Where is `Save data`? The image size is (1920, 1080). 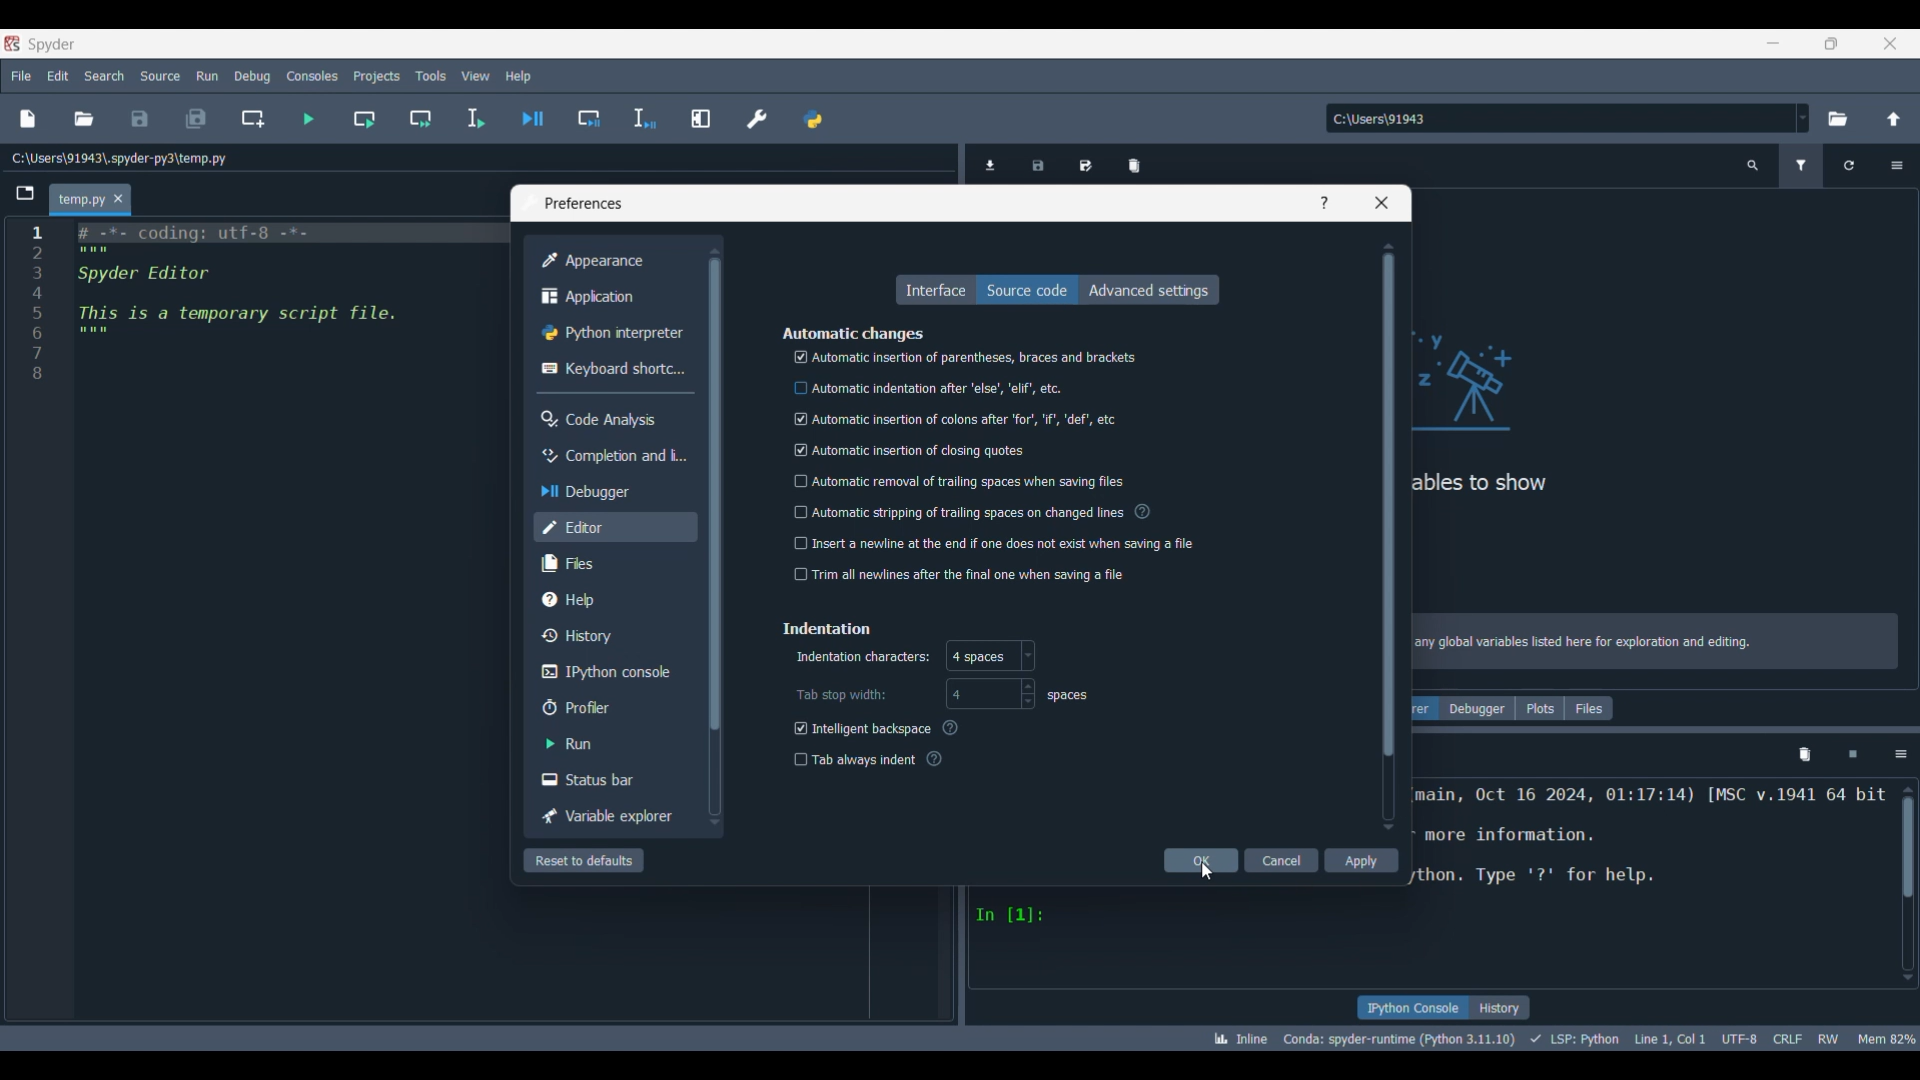
Save data is located at coordinates (1037, 163).